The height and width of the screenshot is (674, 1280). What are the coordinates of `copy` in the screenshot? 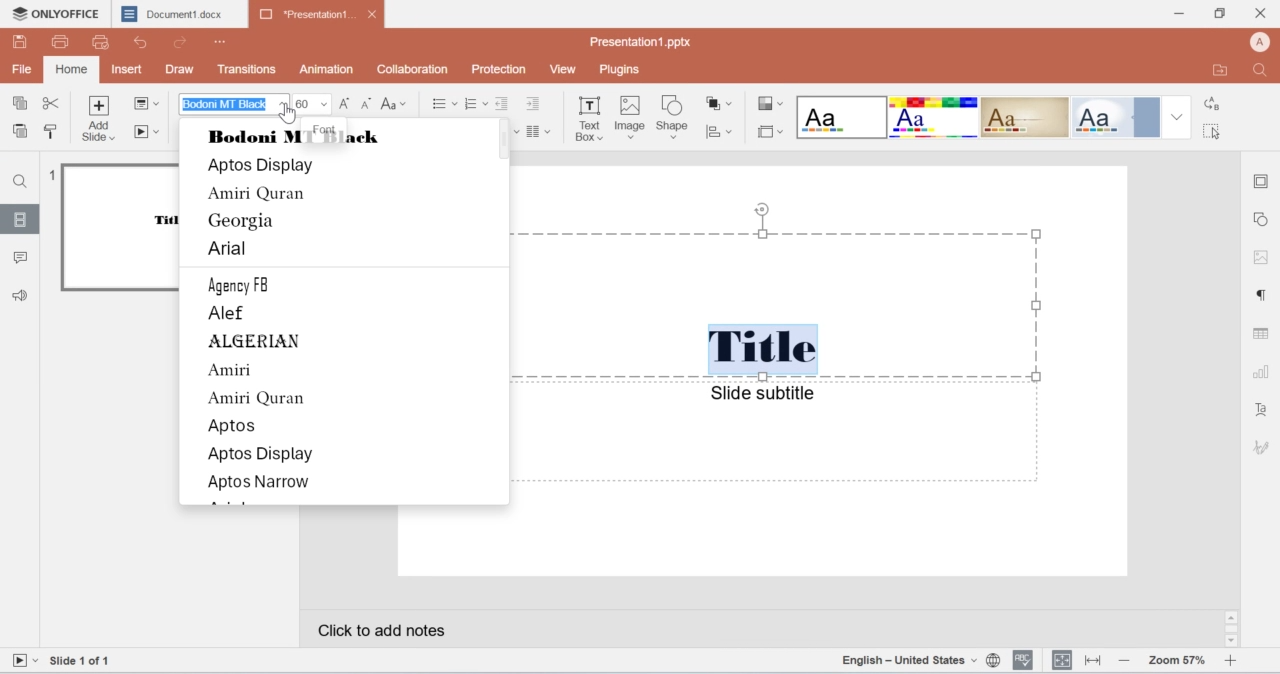 It's located at (23, 105).